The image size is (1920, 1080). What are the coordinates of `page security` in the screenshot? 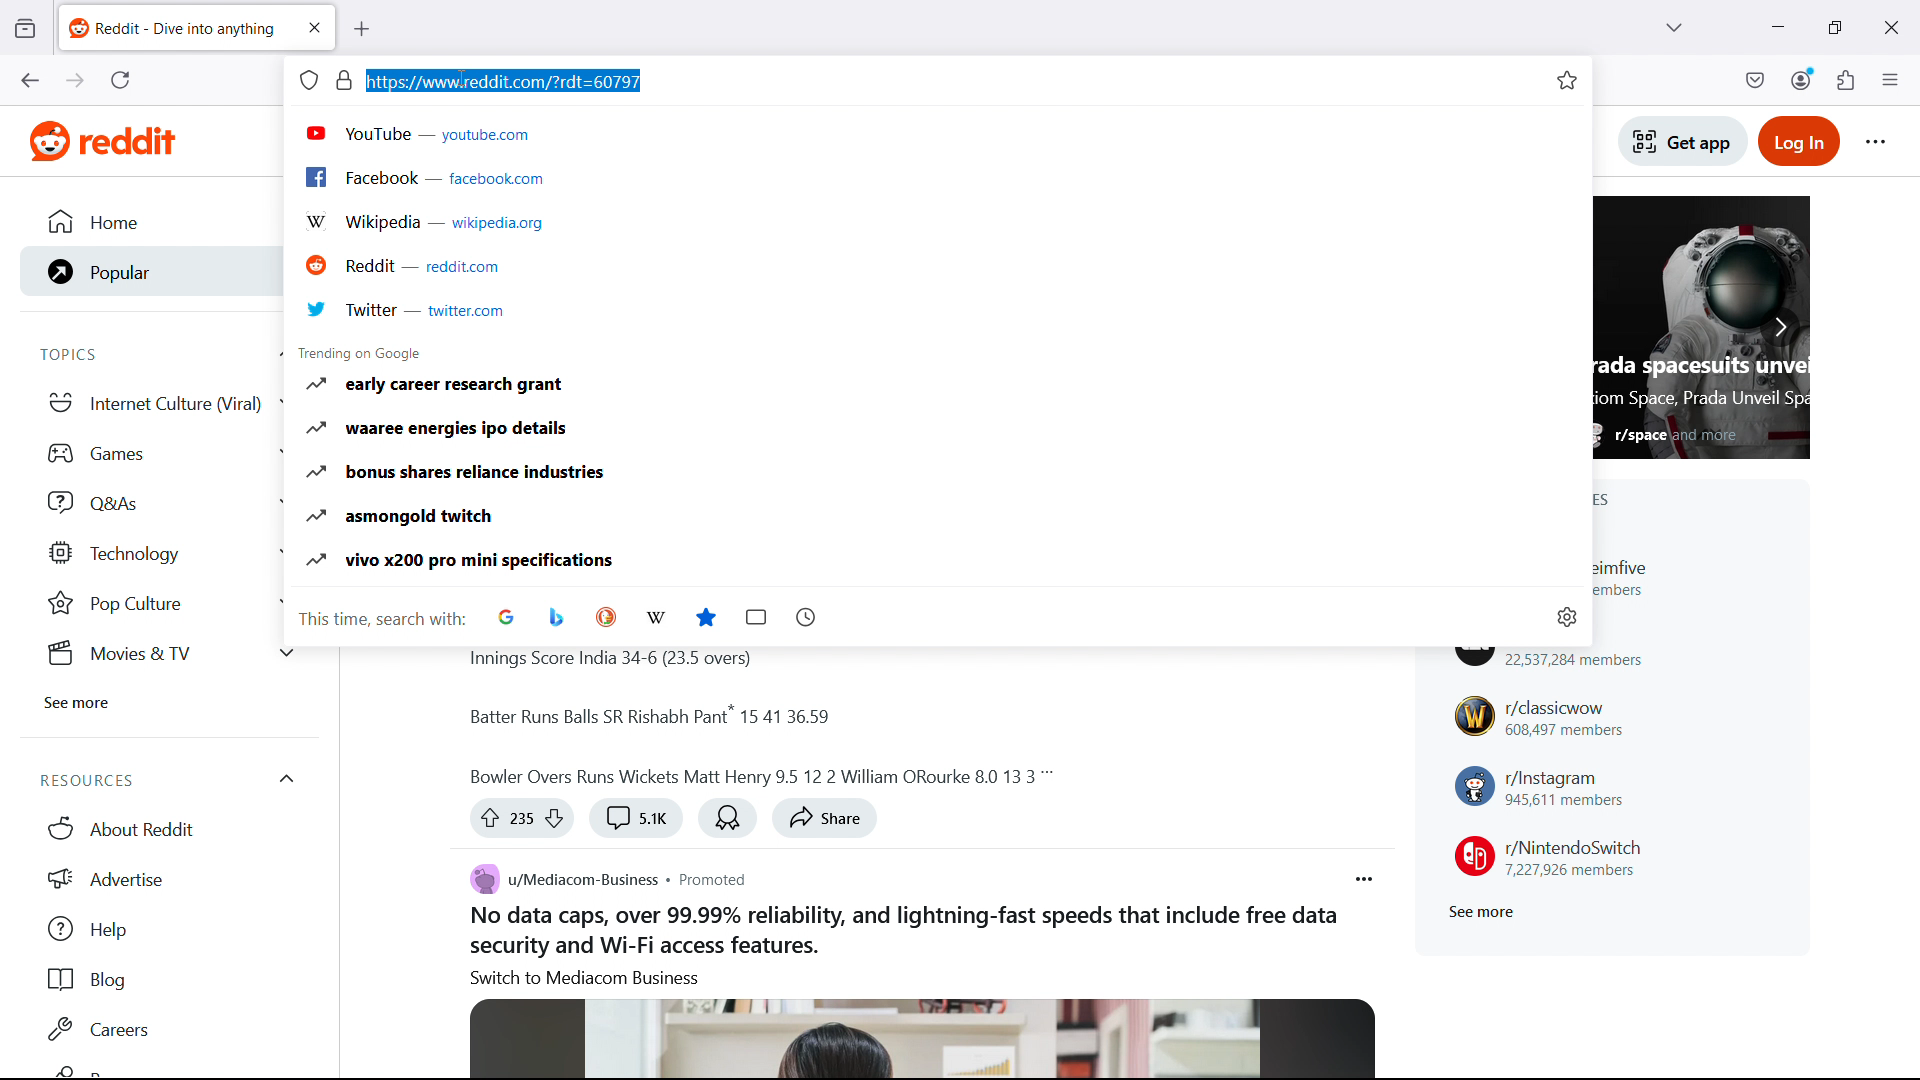 It's located at (345, 79).